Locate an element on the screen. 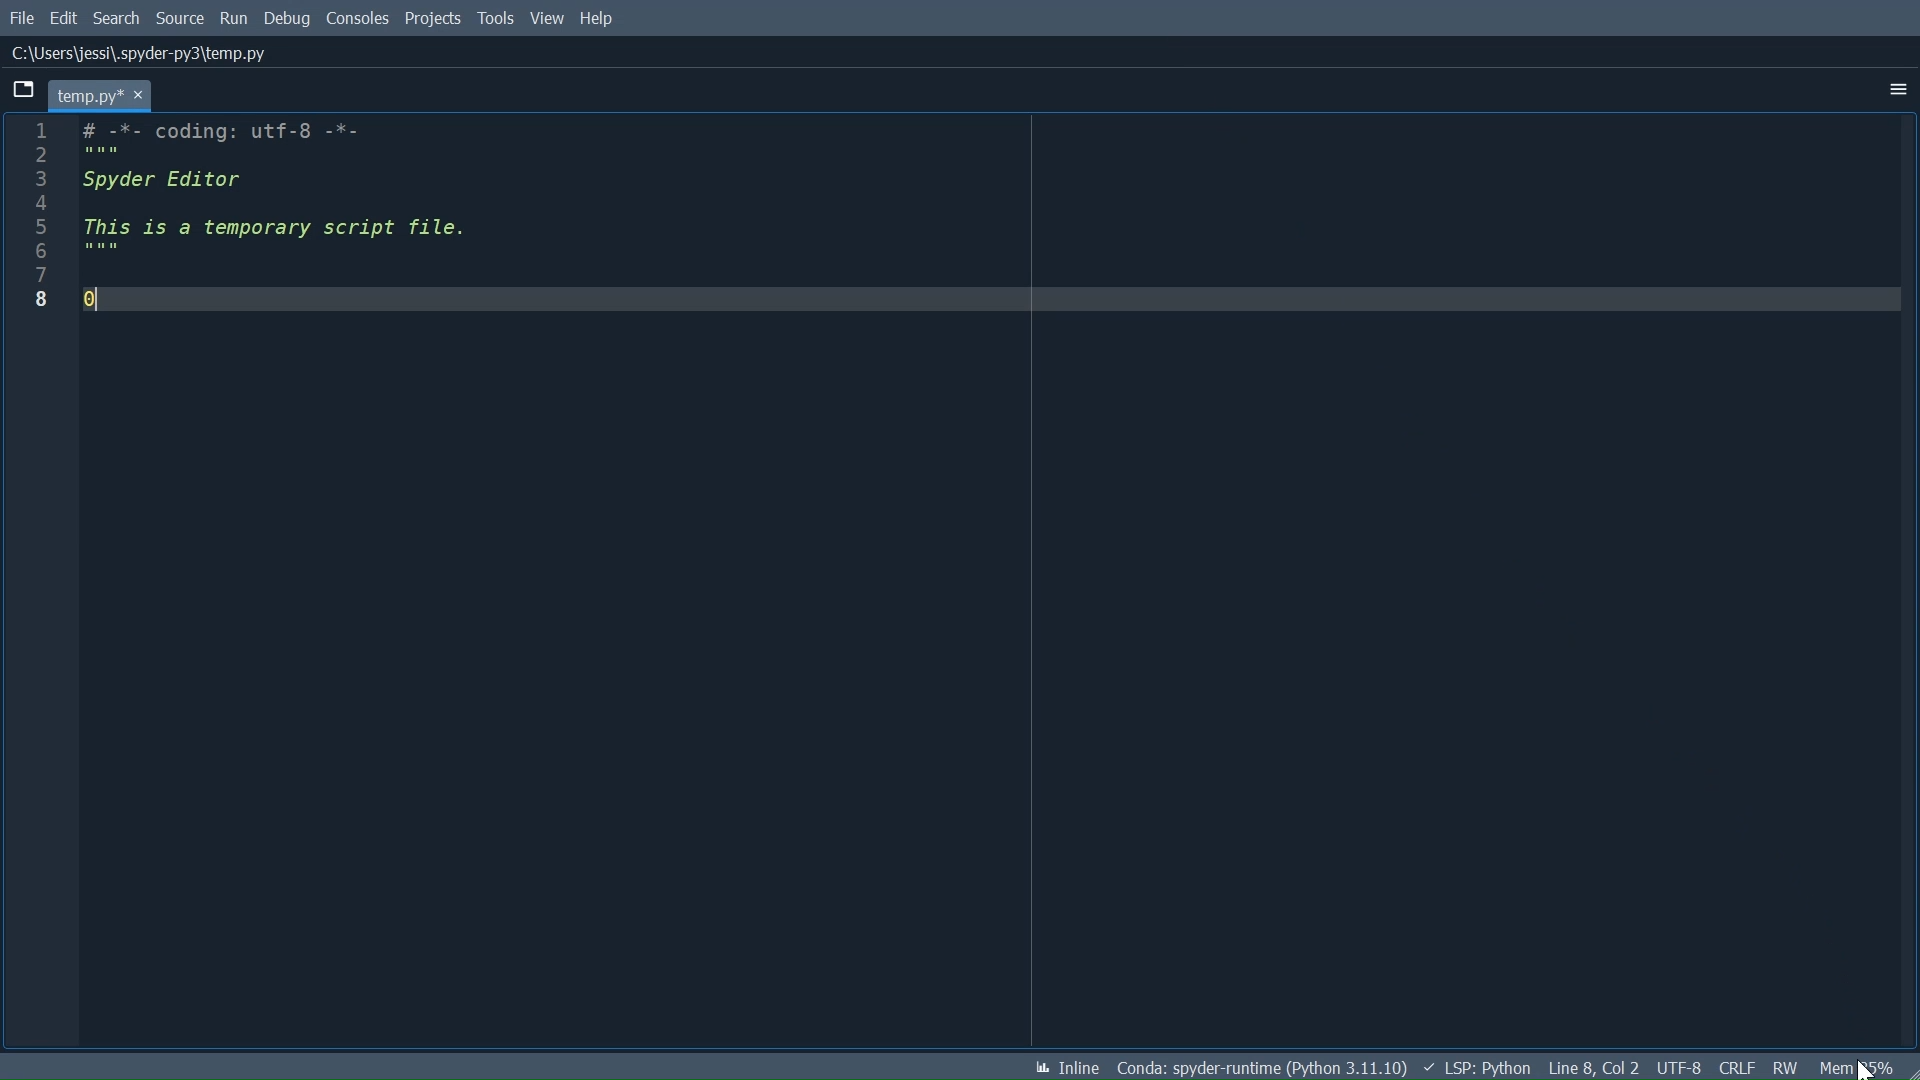 Image resolution: width=1920 pixels, height=1080 pixels. Run is located at coordinates (235, 17).